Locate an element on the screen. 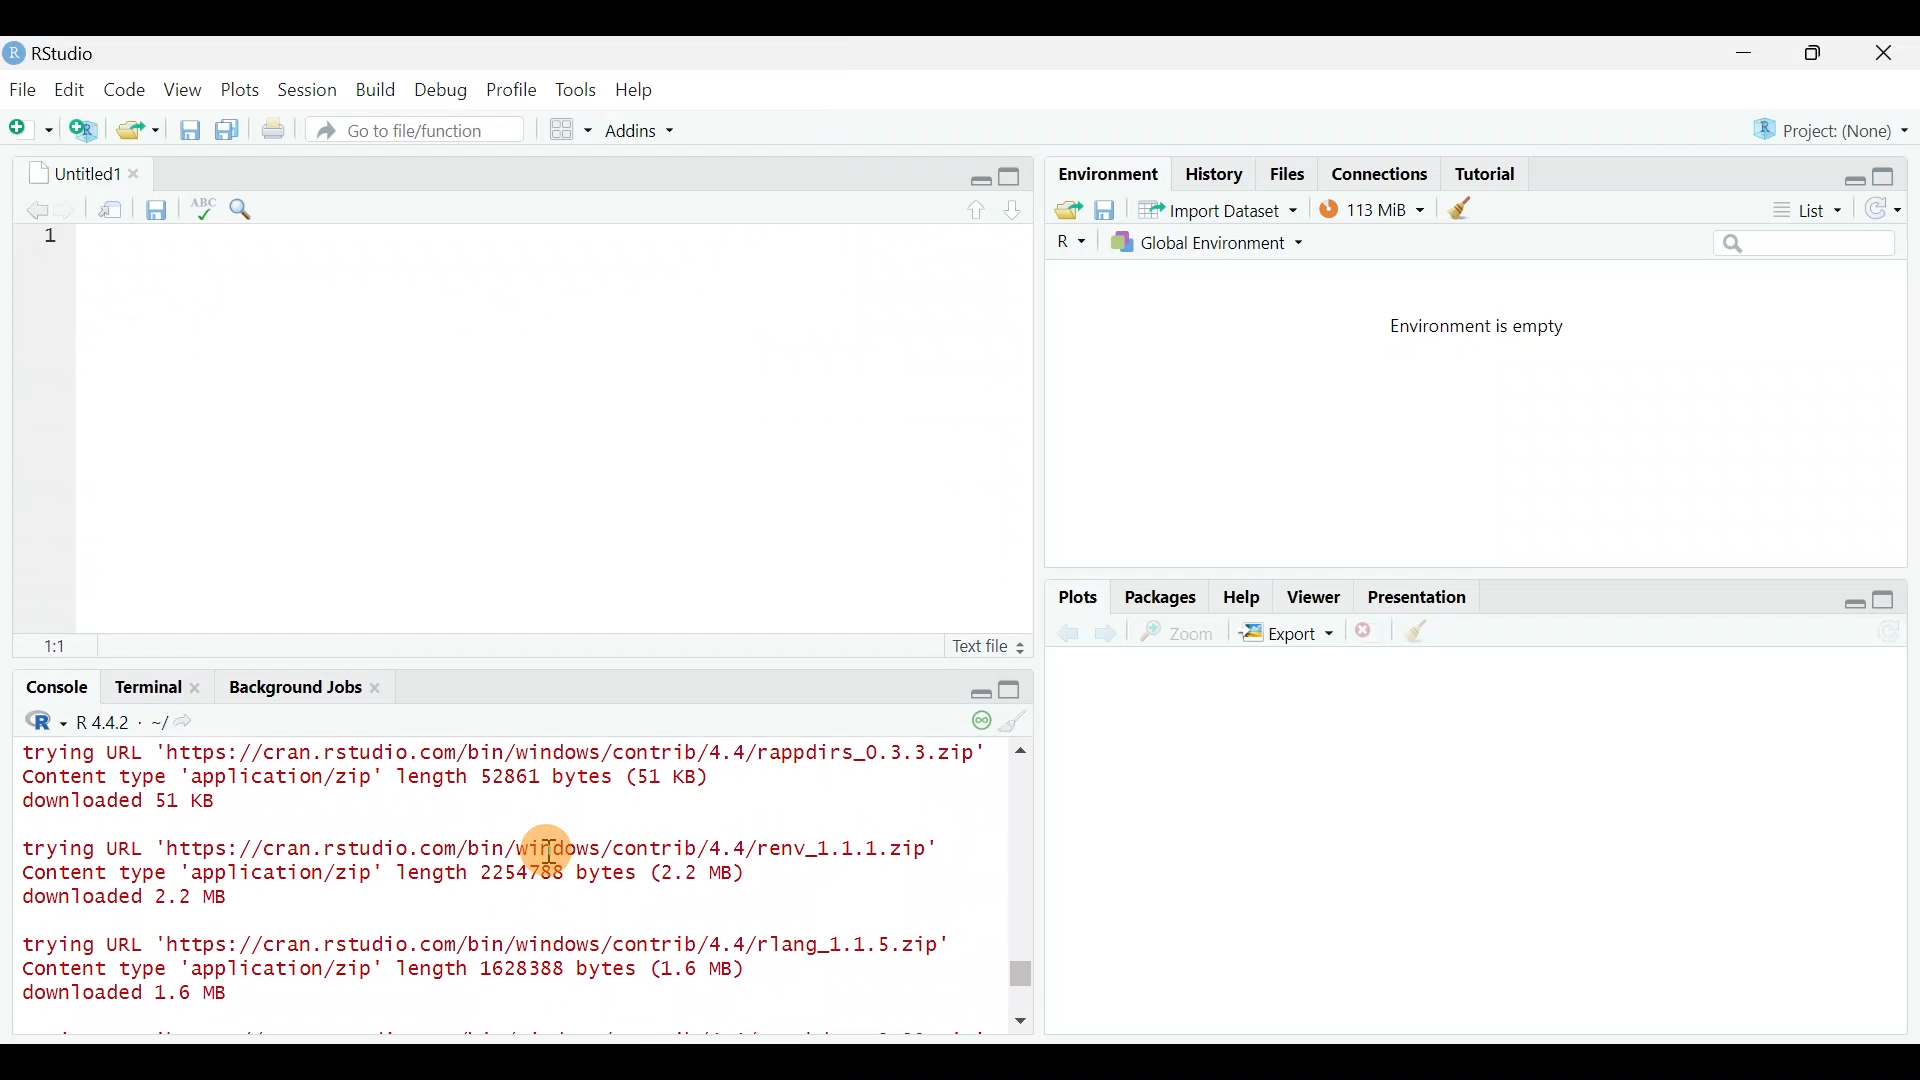 The image size is (1920, 1080). Refresh current plot is located at coordinates (1895, 633).